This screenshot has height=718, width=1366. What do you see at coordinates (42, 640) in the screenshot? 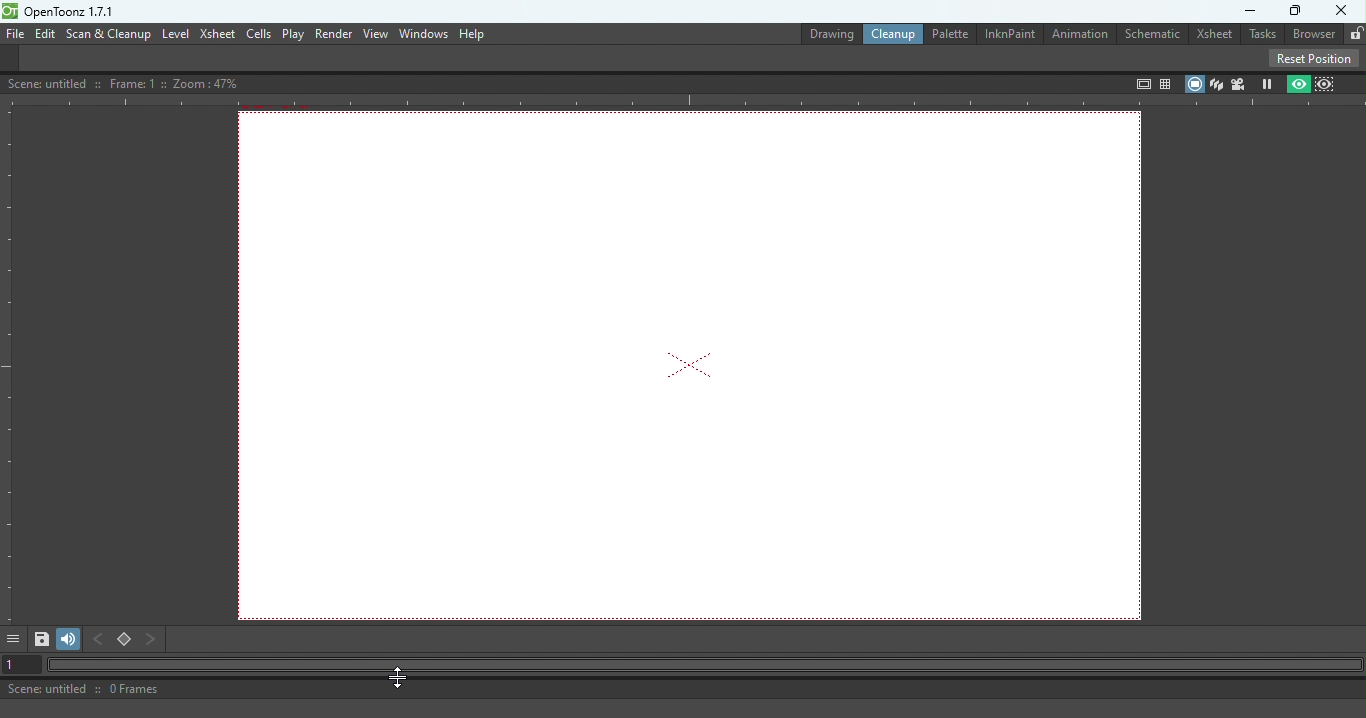
I see `Save Image` at bounding box center [42, 640].